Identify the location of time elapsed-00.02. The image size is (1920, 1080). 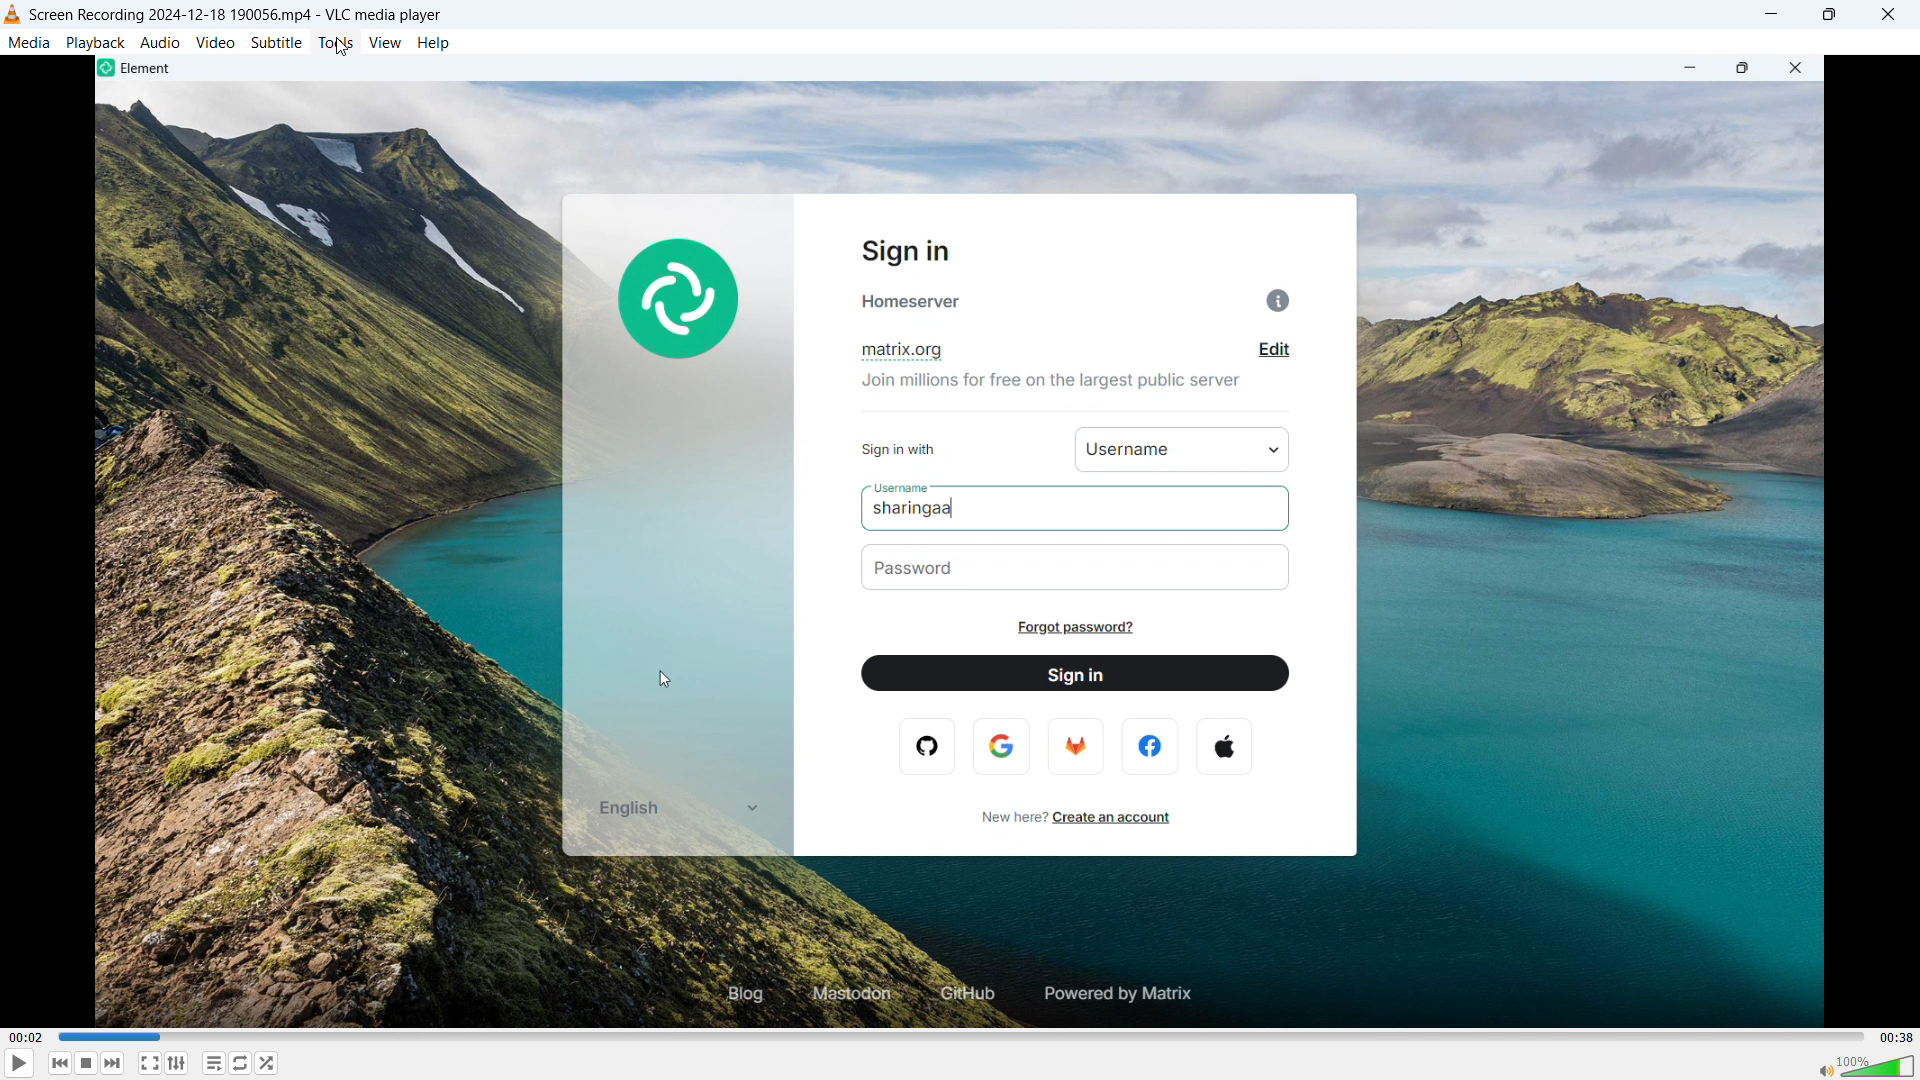
(28, 1036).